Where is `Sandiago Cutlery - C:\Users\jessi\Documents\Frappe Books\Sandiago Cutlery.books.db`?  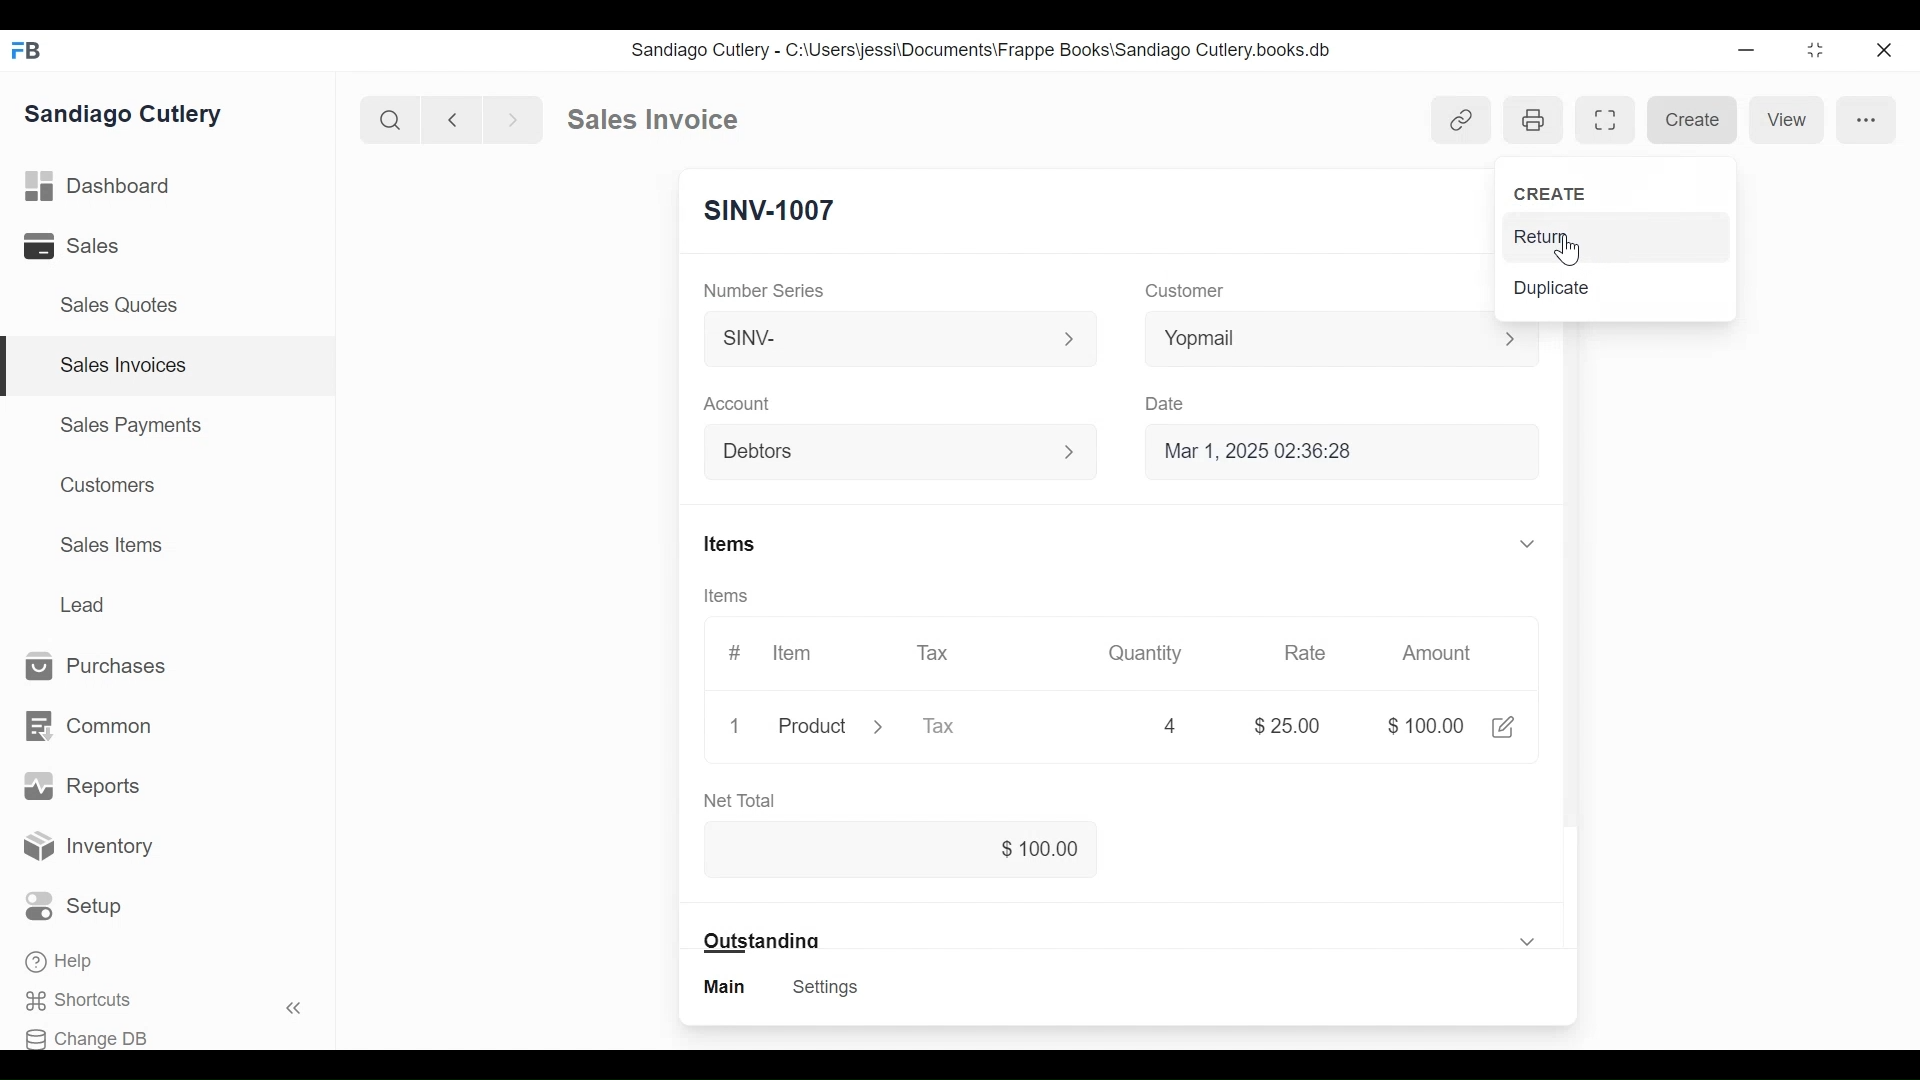
Sandiago Cutlery - C:\Users\jessi\Documents\Frappe Books\Sandiago Cutlery.books.db is located at coordinates (983, 51).